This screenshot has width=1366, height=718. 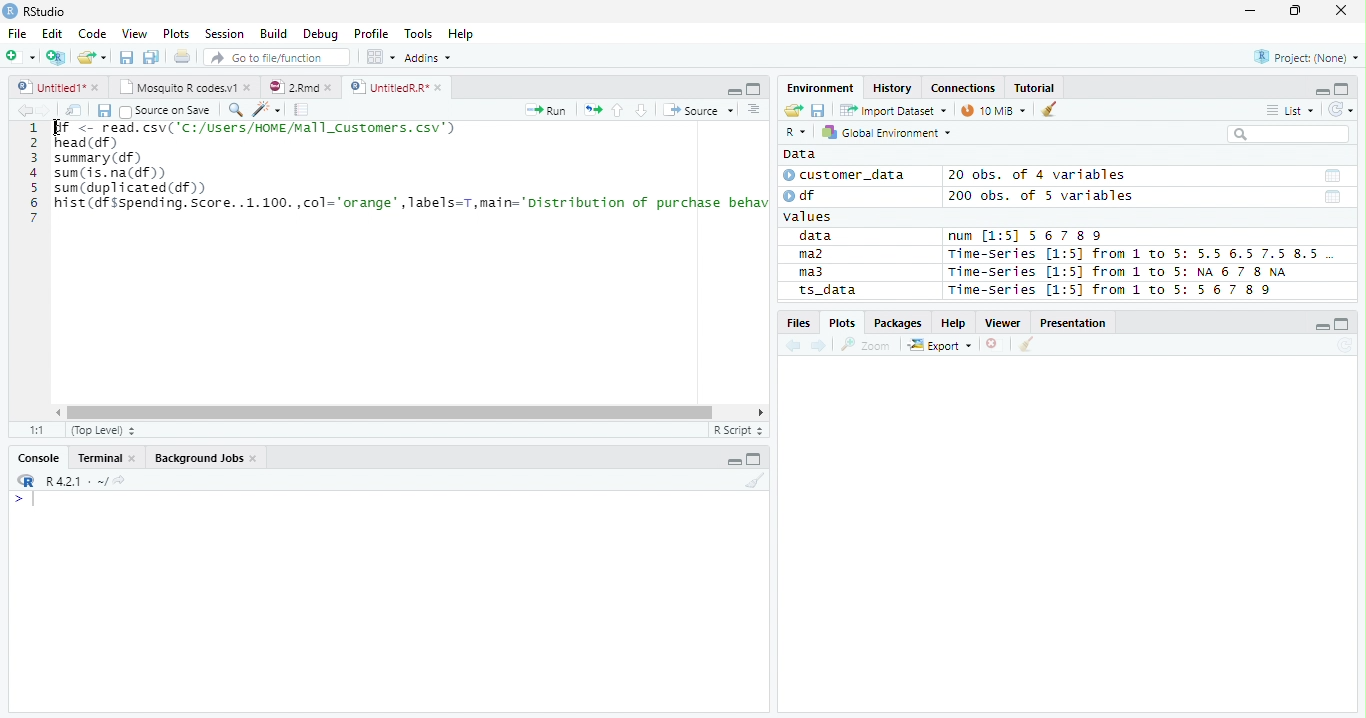 I want to click on R script, so click(x=737, y=430).